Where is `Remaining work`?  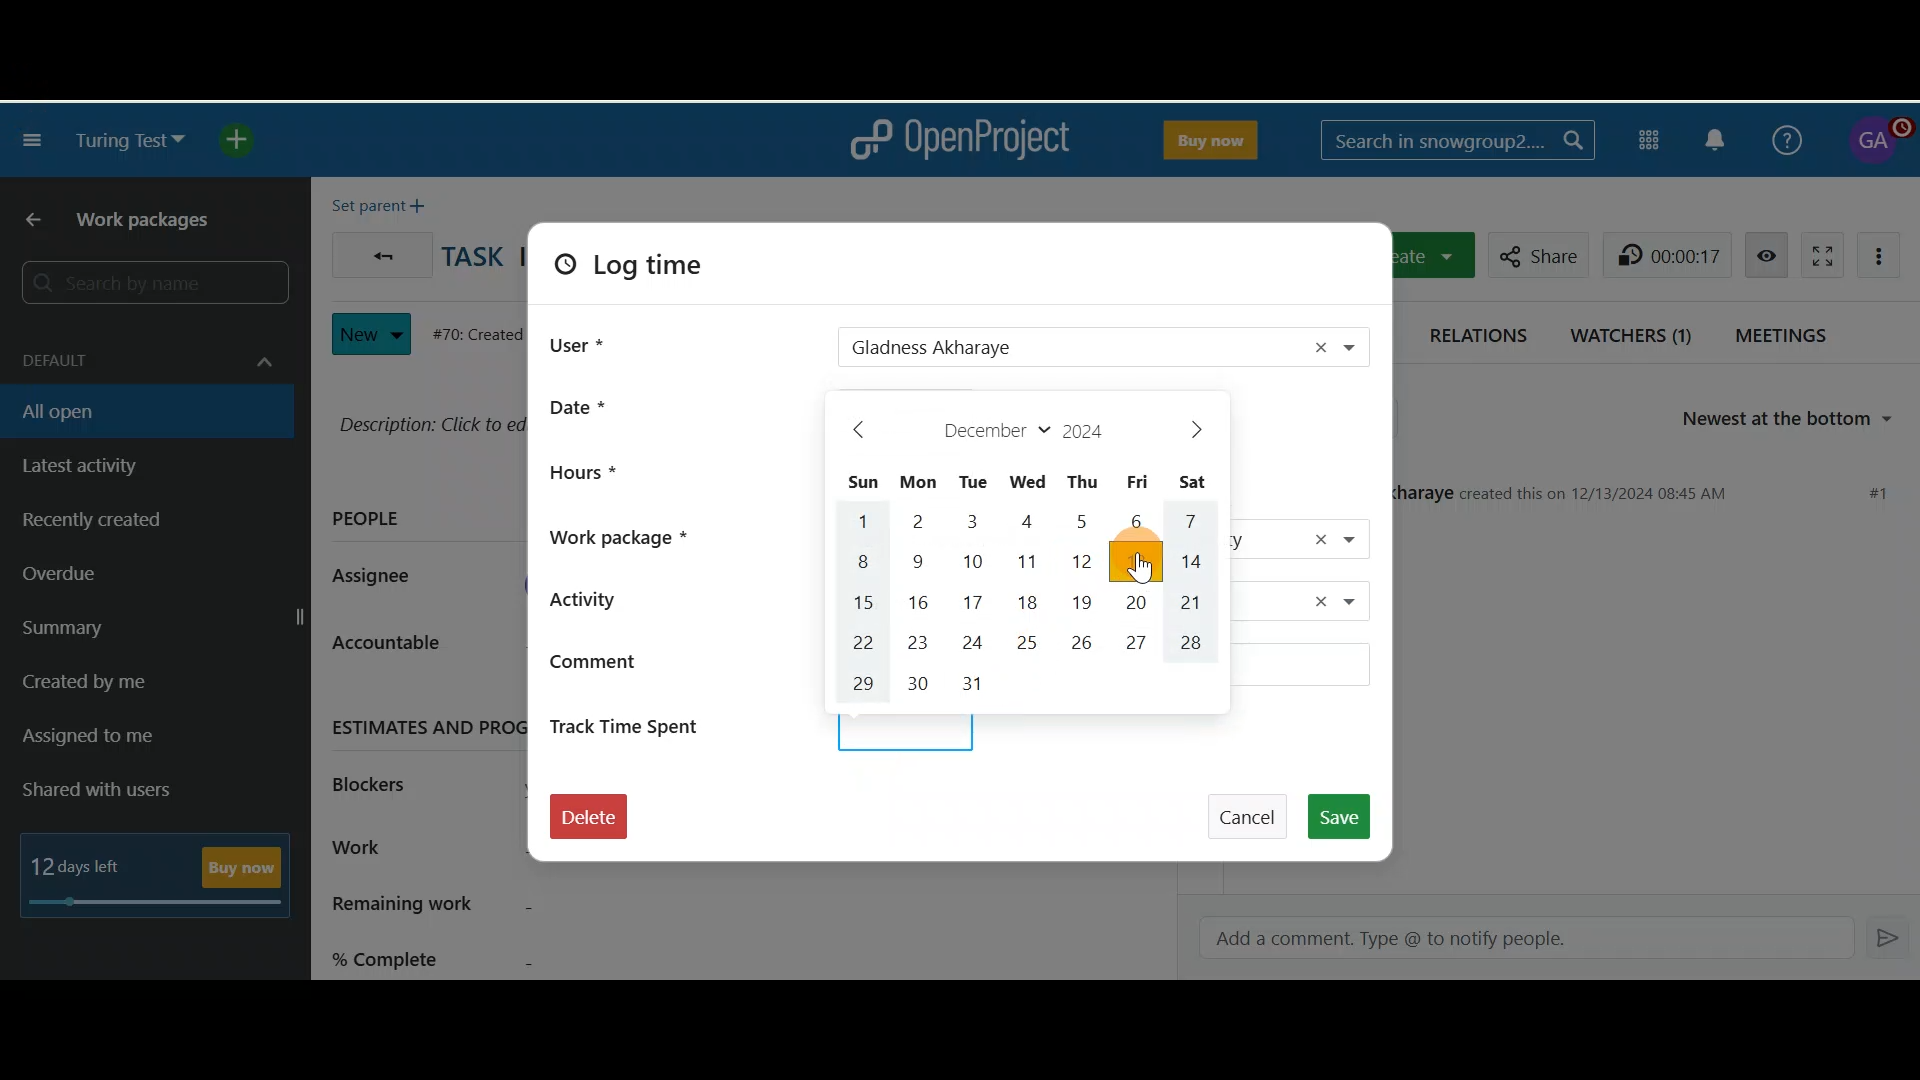 Remaining work is located at coordinates (532, 906).